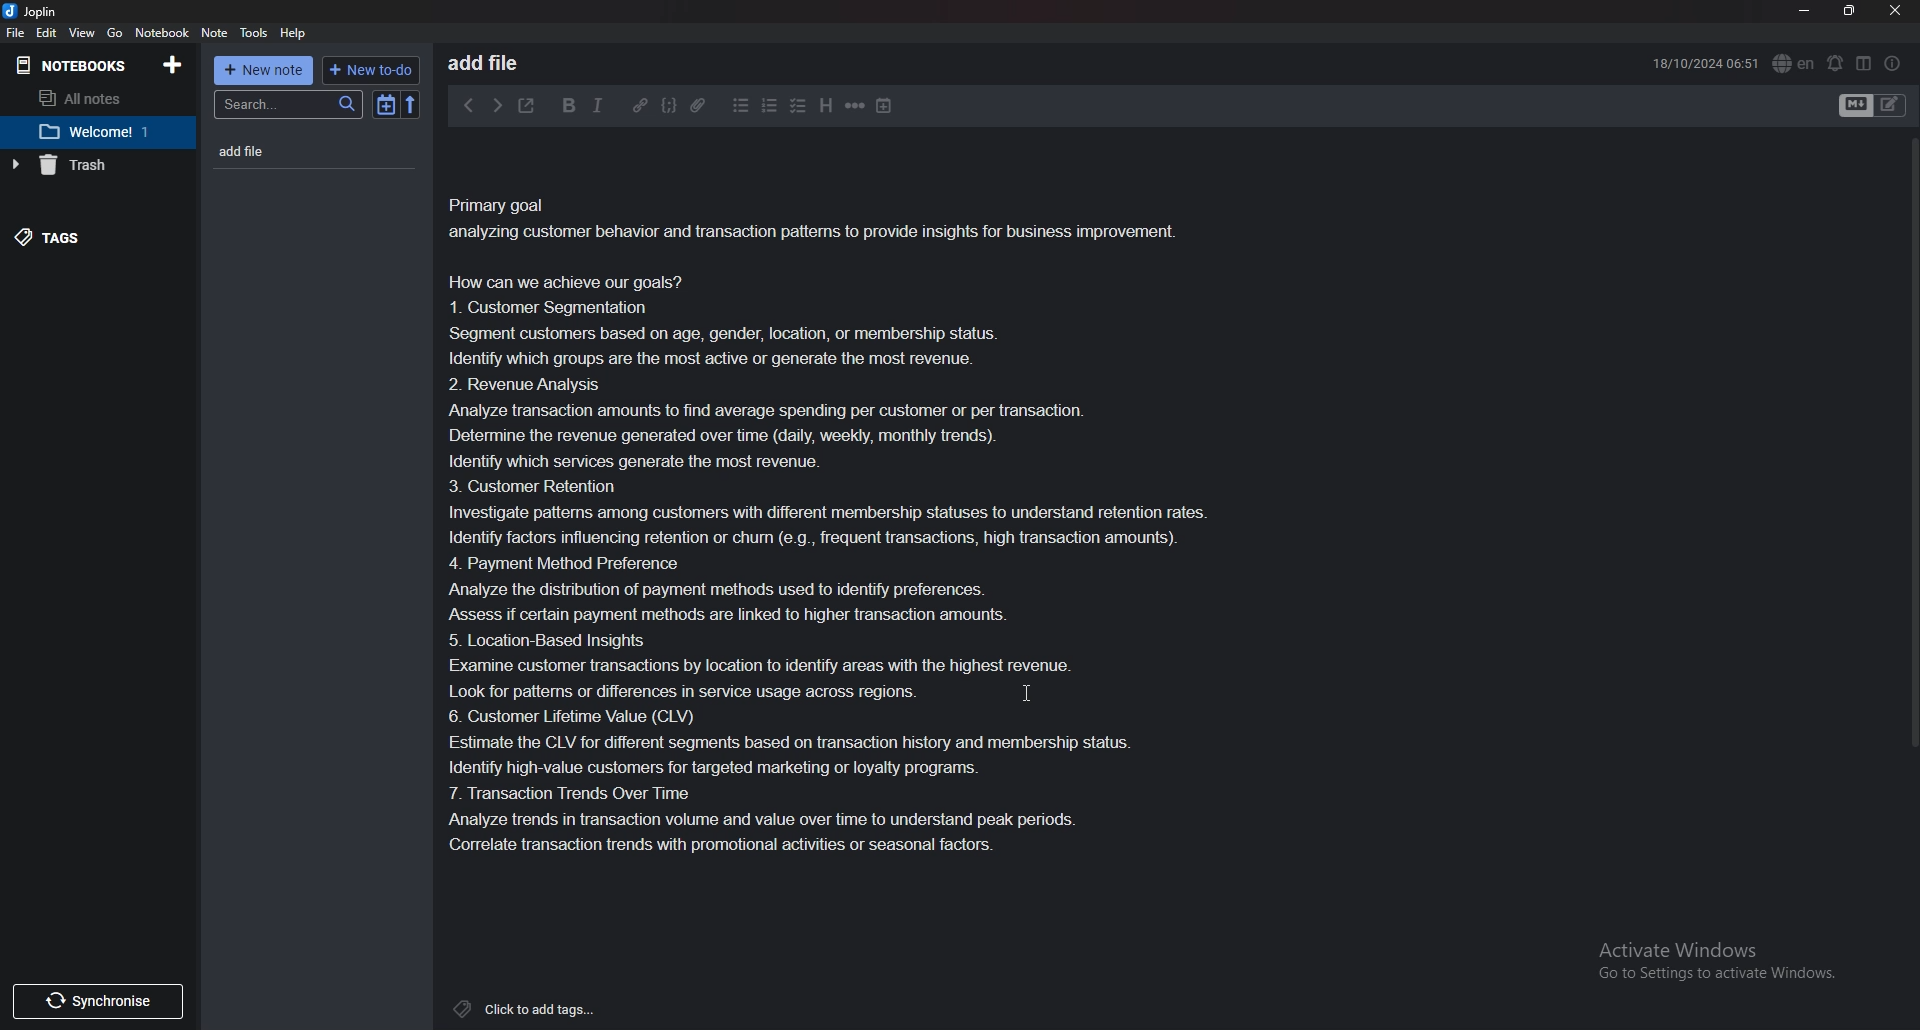  I want to click on Resize, so click(1848, 11).